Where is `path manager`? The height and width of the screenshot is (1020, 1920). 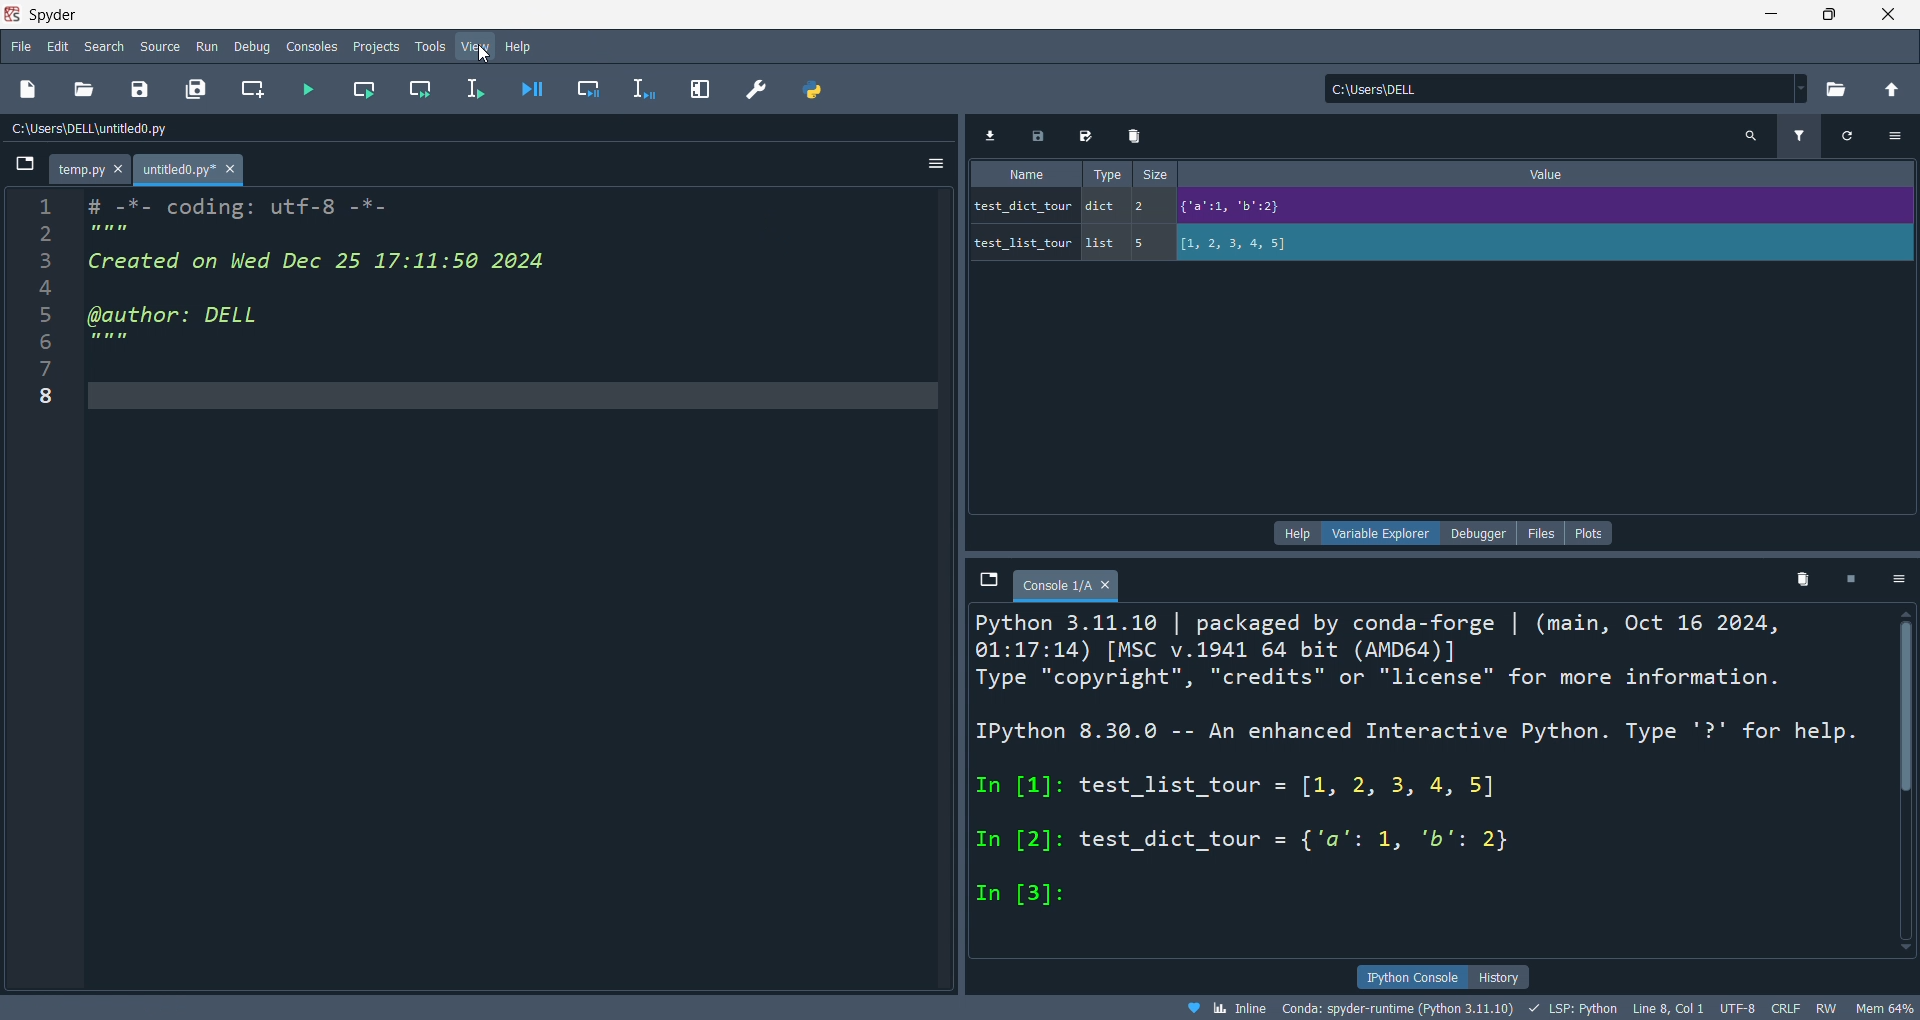 path manager is located at coordinates (810, 90).